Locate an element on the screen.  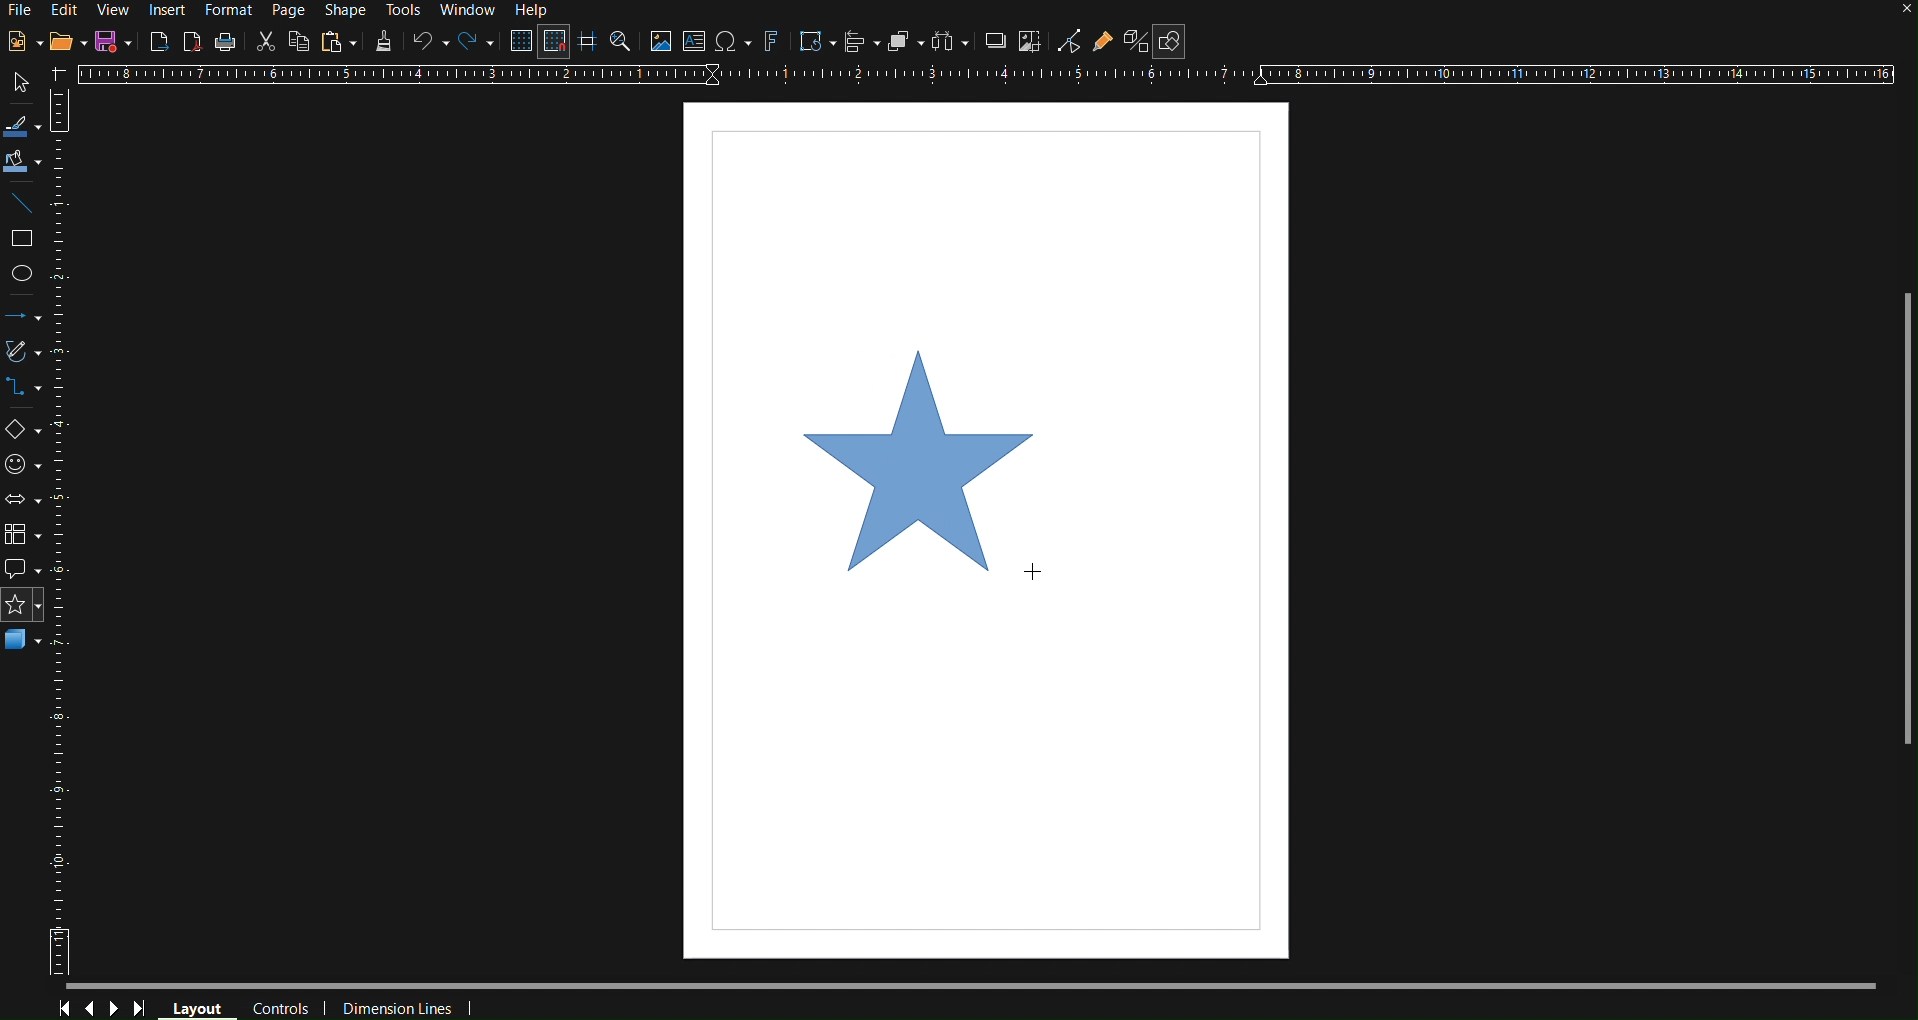
 is located at coordinates (22, 84).